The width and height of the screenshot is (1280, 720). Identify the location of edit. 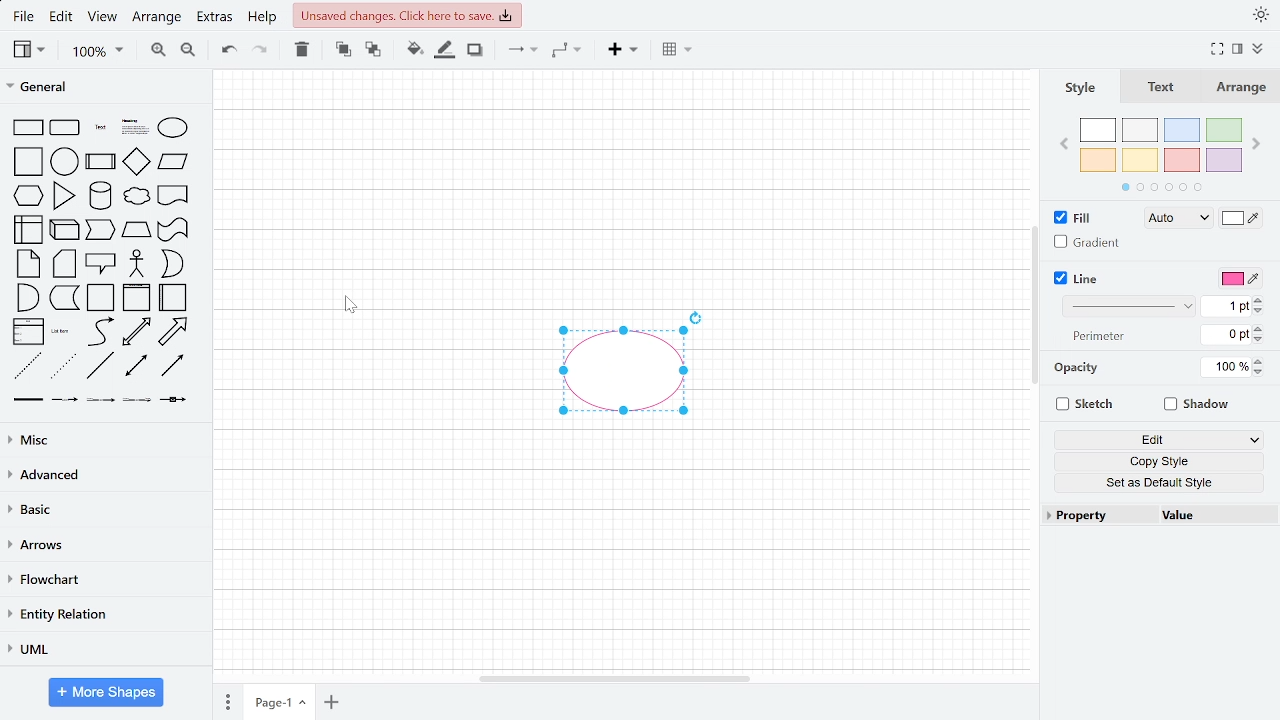
(62, 19).